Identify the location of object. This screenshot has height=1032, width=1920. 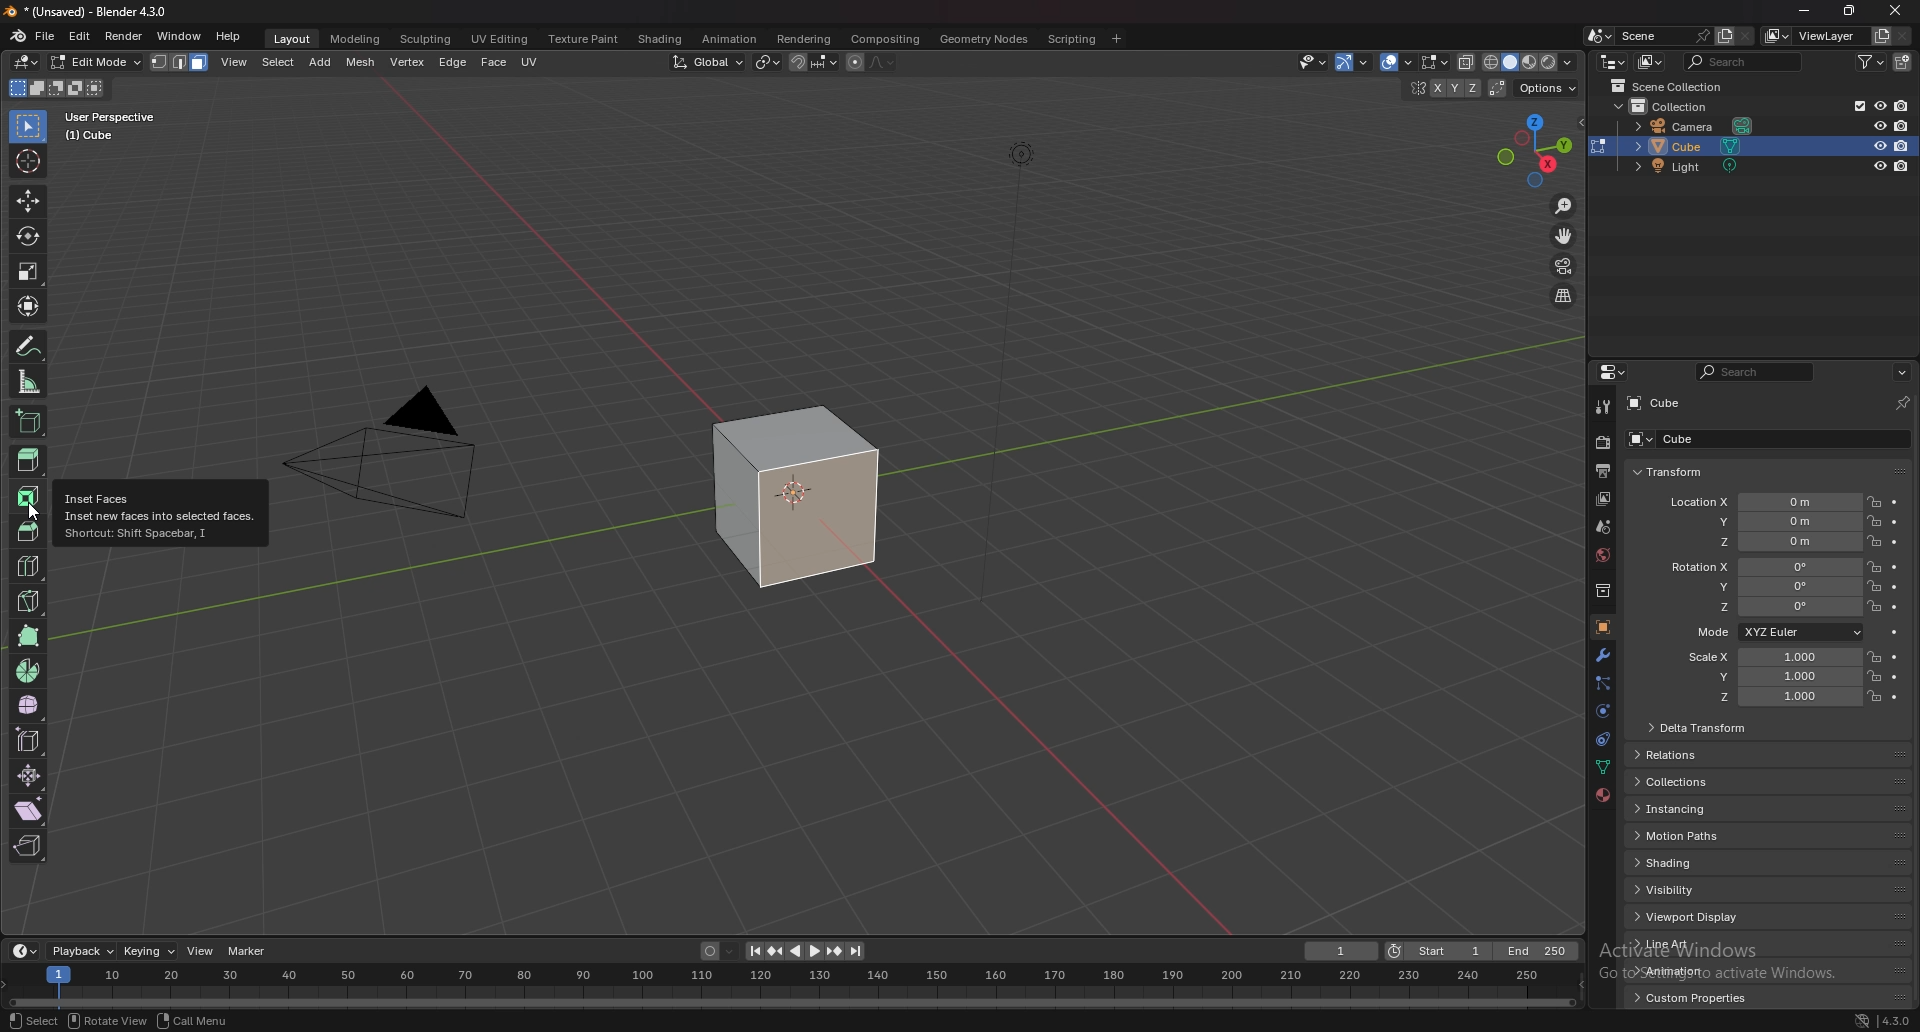
(1603, 626).